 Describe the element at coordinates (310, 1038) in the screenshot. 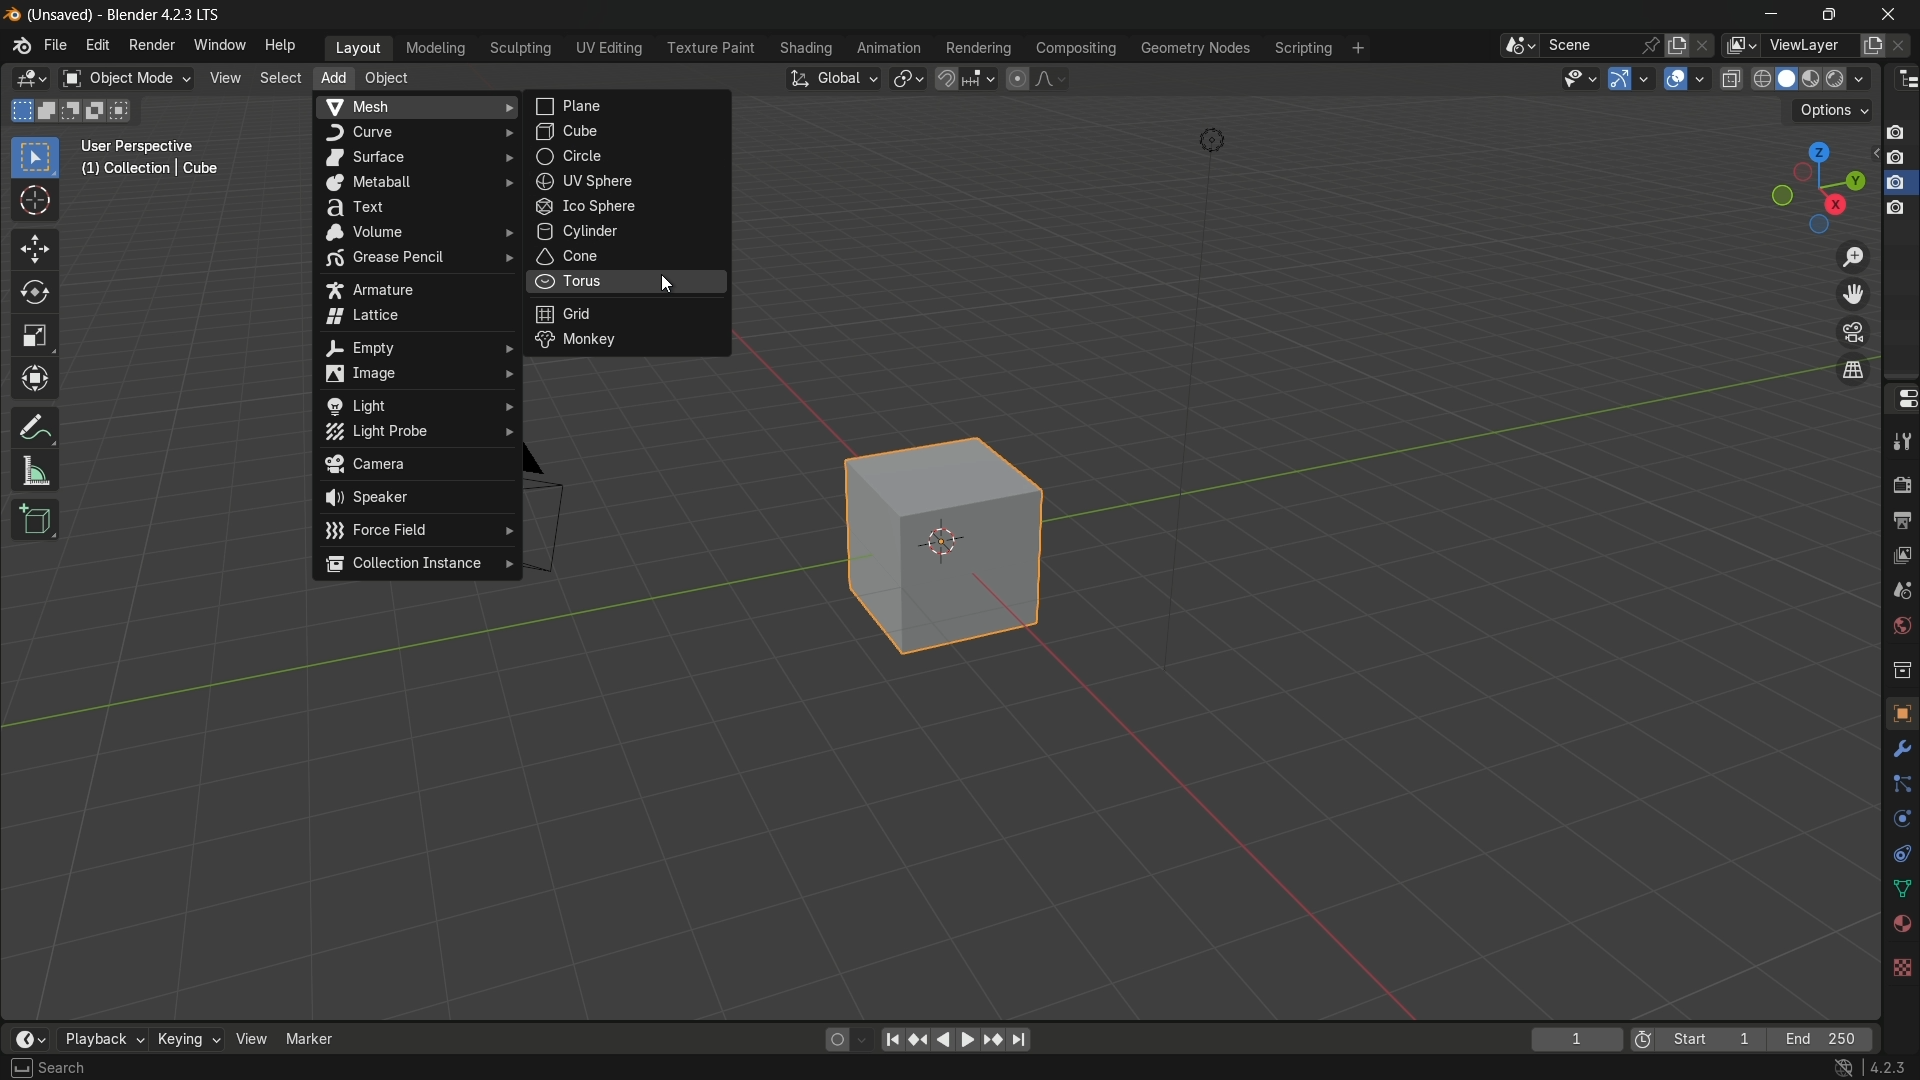

I see `marker` at that location.